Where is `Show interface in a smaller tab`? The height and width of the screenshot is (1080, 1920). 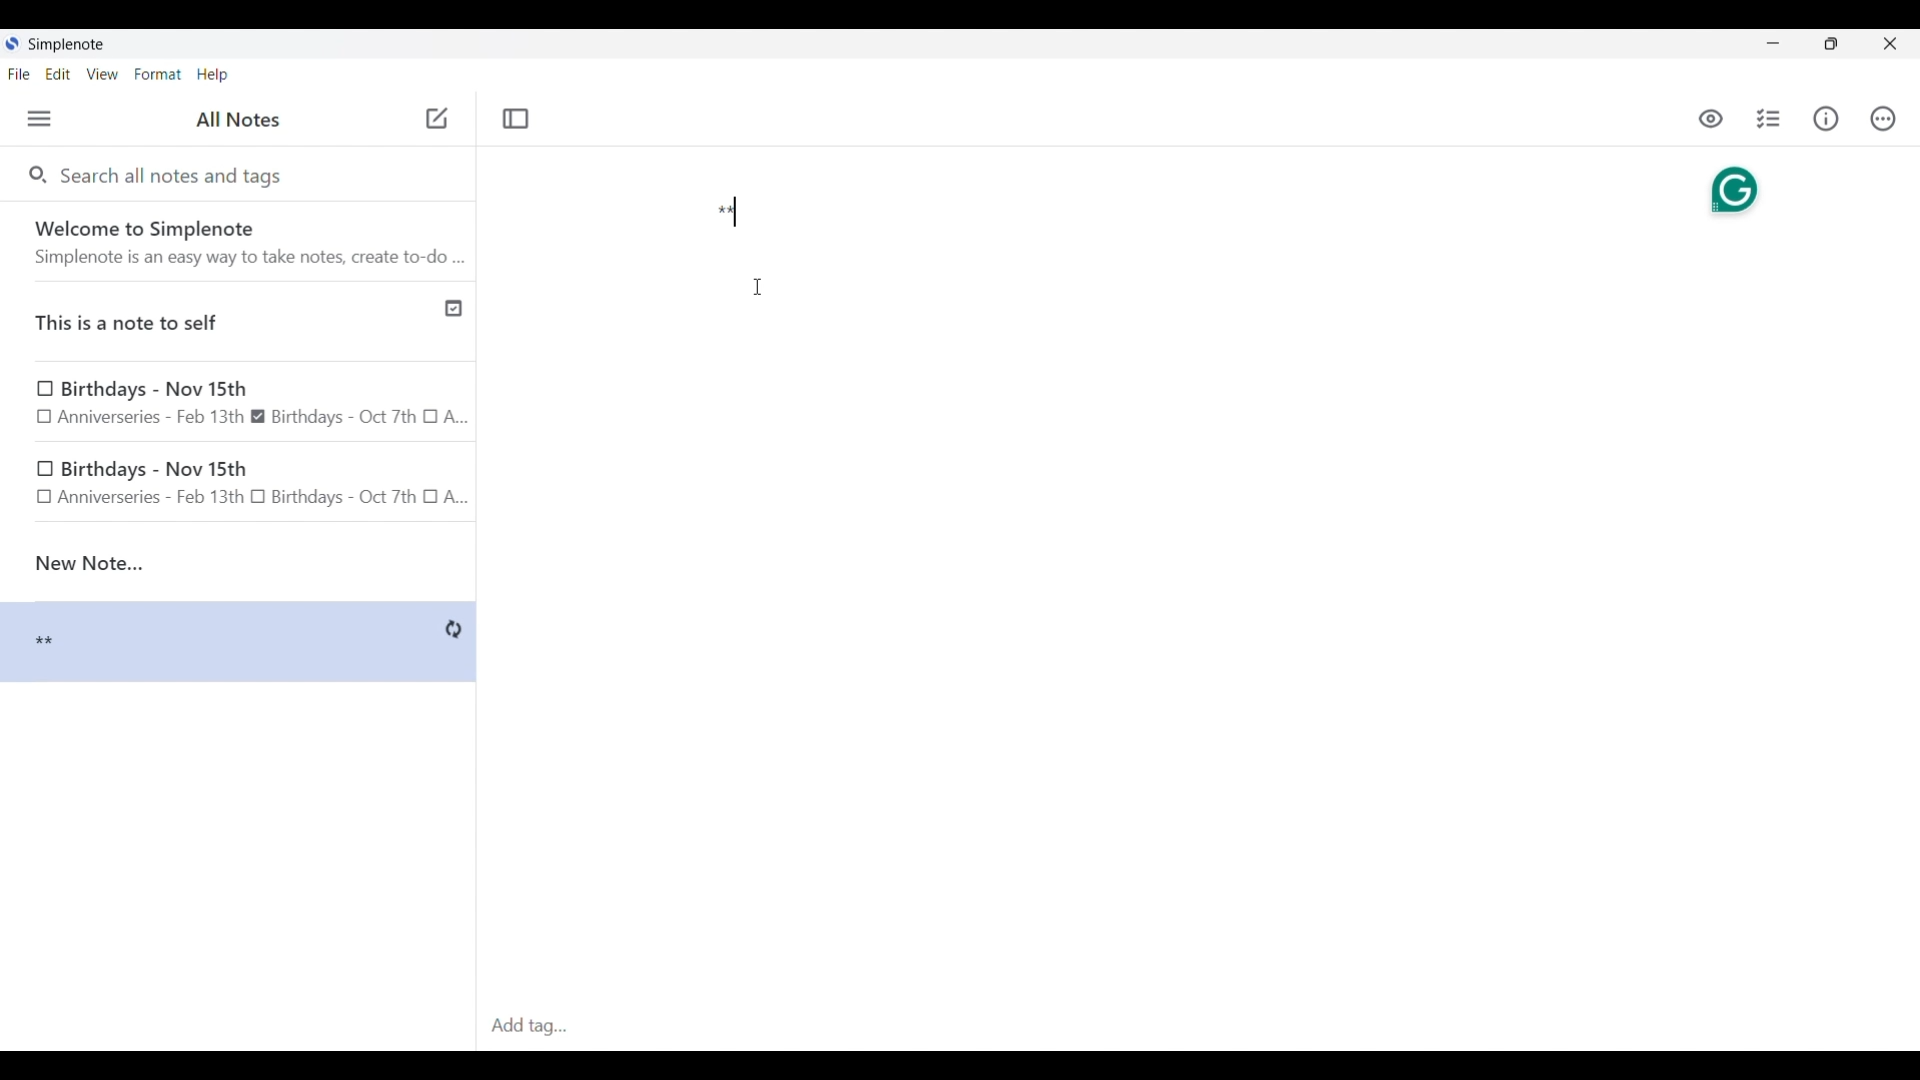 Show interface in a smaller tab is located at coordinates (1831, 44).